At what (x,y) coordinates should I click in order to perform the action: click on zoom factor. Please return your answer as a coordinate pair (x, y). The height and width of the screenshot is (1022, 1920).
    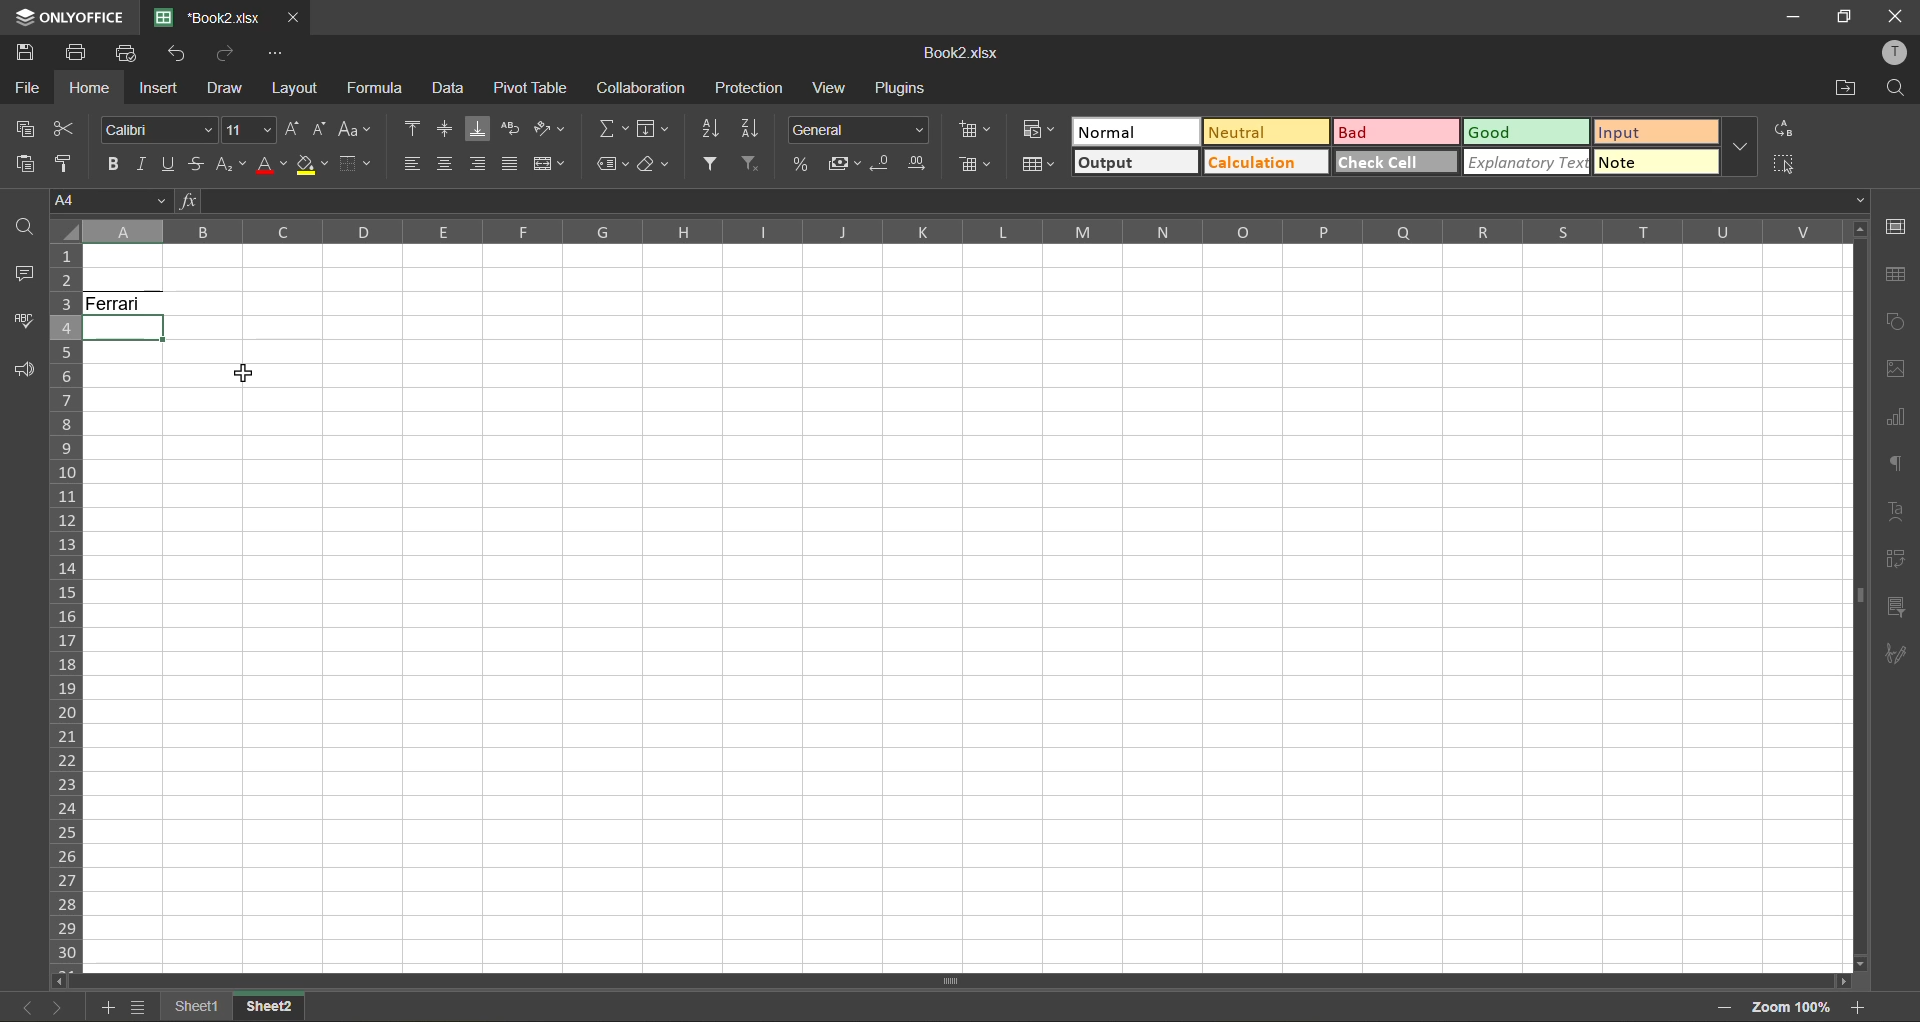
    Looking at the image, I should click on (1793, 1008).